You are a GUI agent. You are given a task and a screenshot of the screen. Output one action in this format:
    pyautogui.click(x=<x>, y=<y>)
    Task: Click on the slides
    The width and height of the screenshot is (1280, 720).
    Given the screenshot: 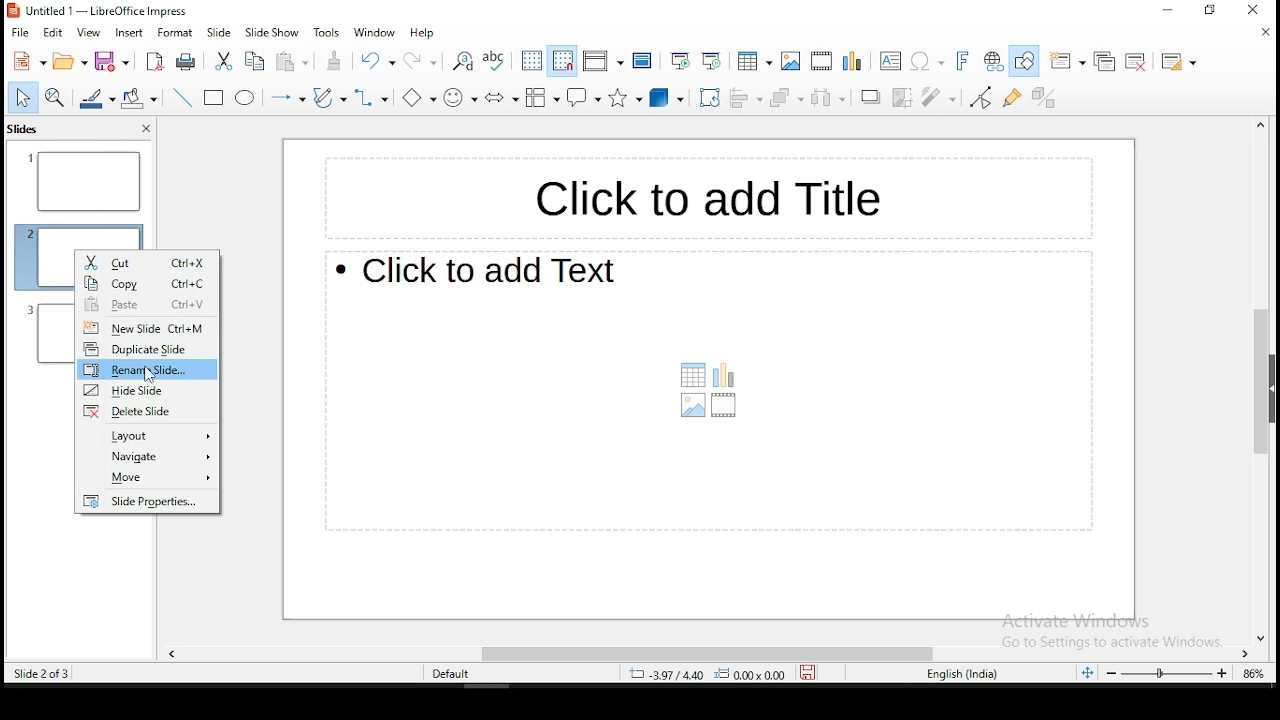 What is the action you would take?
    pyautogui.click(x=24, y=131)
    